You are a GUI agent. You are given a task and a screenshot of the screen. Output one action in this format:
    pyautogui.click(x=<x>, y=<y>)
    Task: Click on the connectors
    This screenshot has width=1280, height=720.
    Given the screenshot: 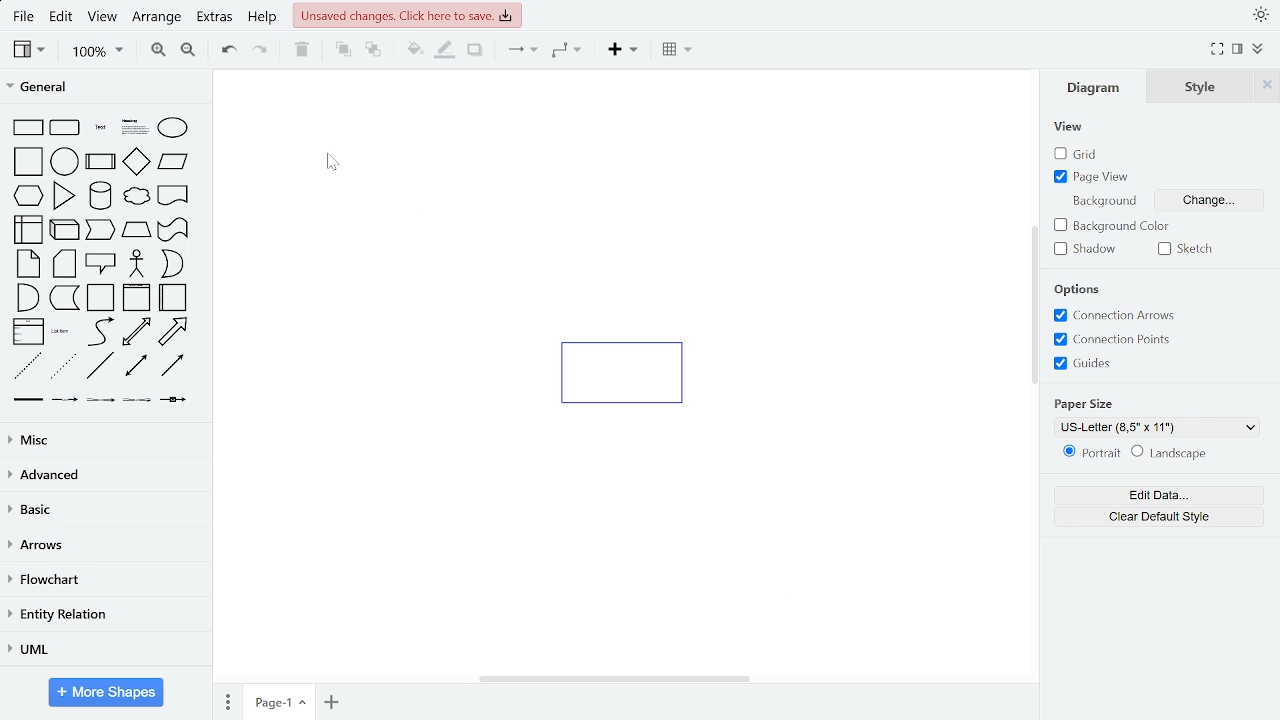 What is the action you would take?
    pyautogui.click(x=518, y=51)
    